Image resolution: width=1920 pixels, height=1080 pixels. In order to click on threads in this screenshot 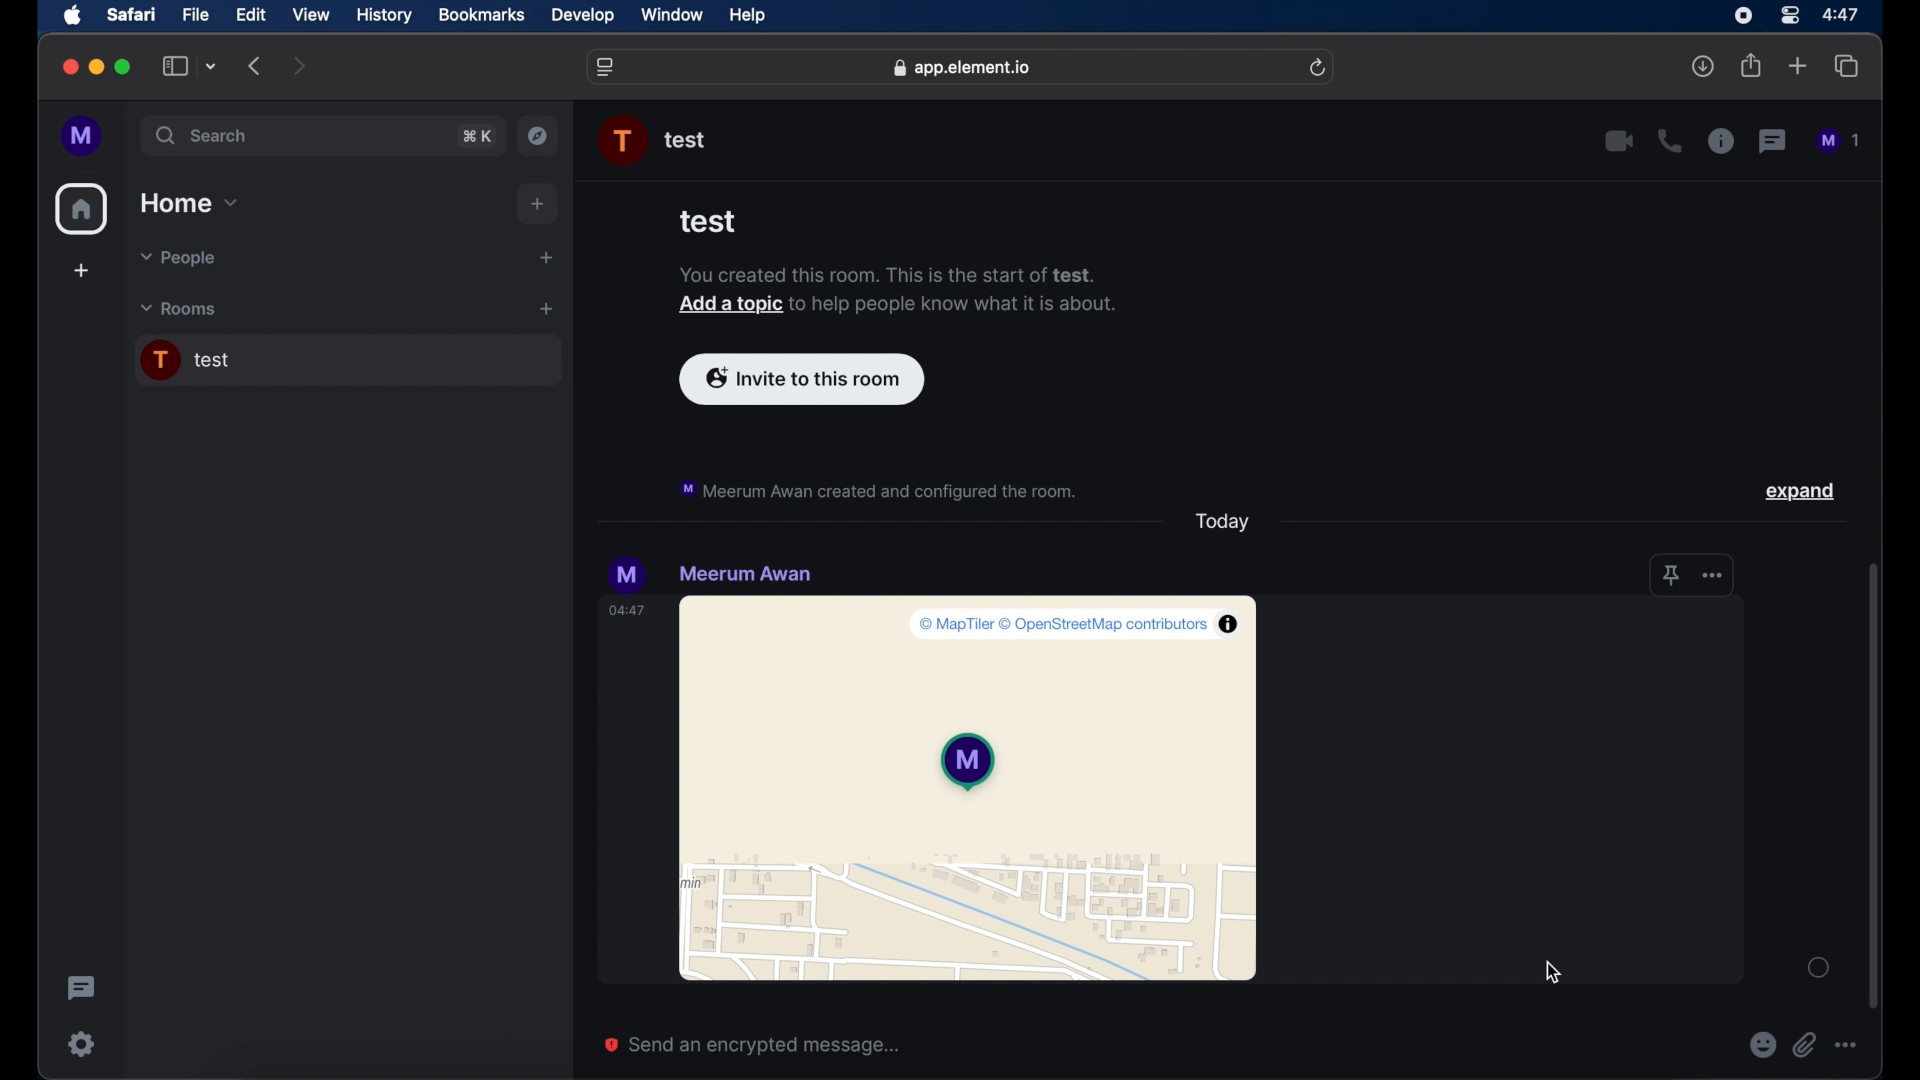, I will do `click(1774, 141)`.